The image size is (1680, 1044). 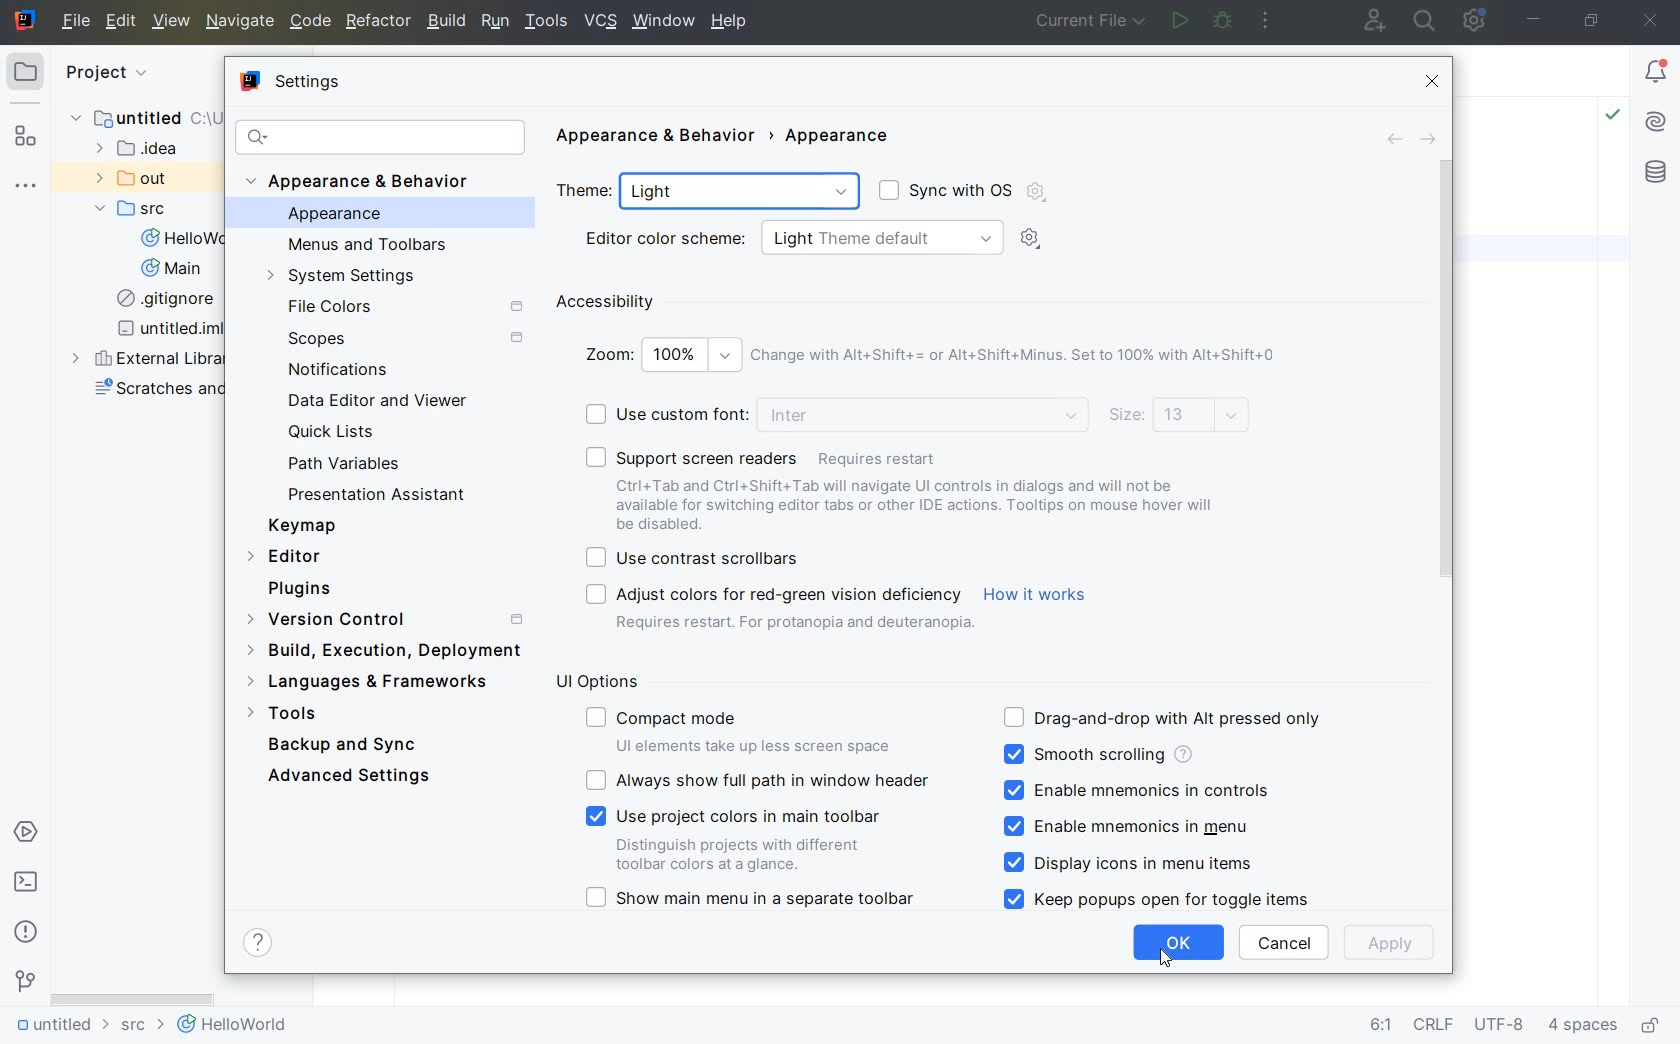 What do you see at coordinates (697, 301) in the screenshot?
I see `Accessibility` at bounding box center [697, 301].